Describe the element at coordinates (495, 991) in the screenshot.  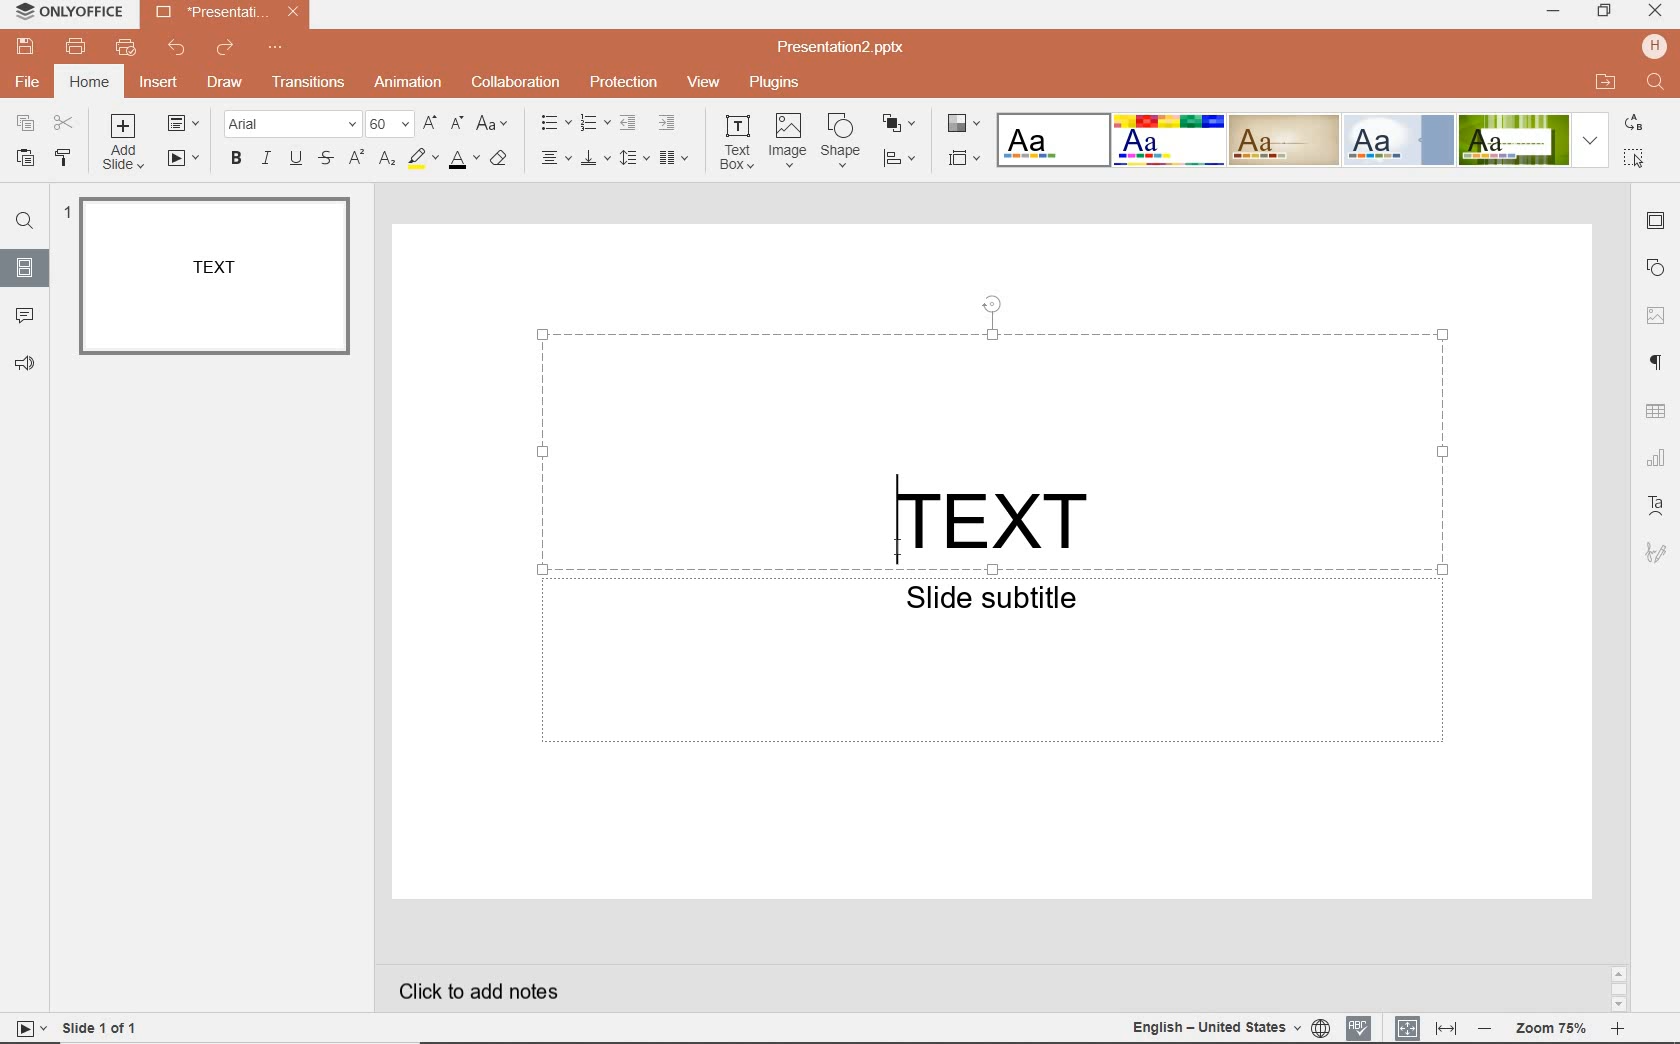
I see `CLICK TO ADD NOTES` at that location.